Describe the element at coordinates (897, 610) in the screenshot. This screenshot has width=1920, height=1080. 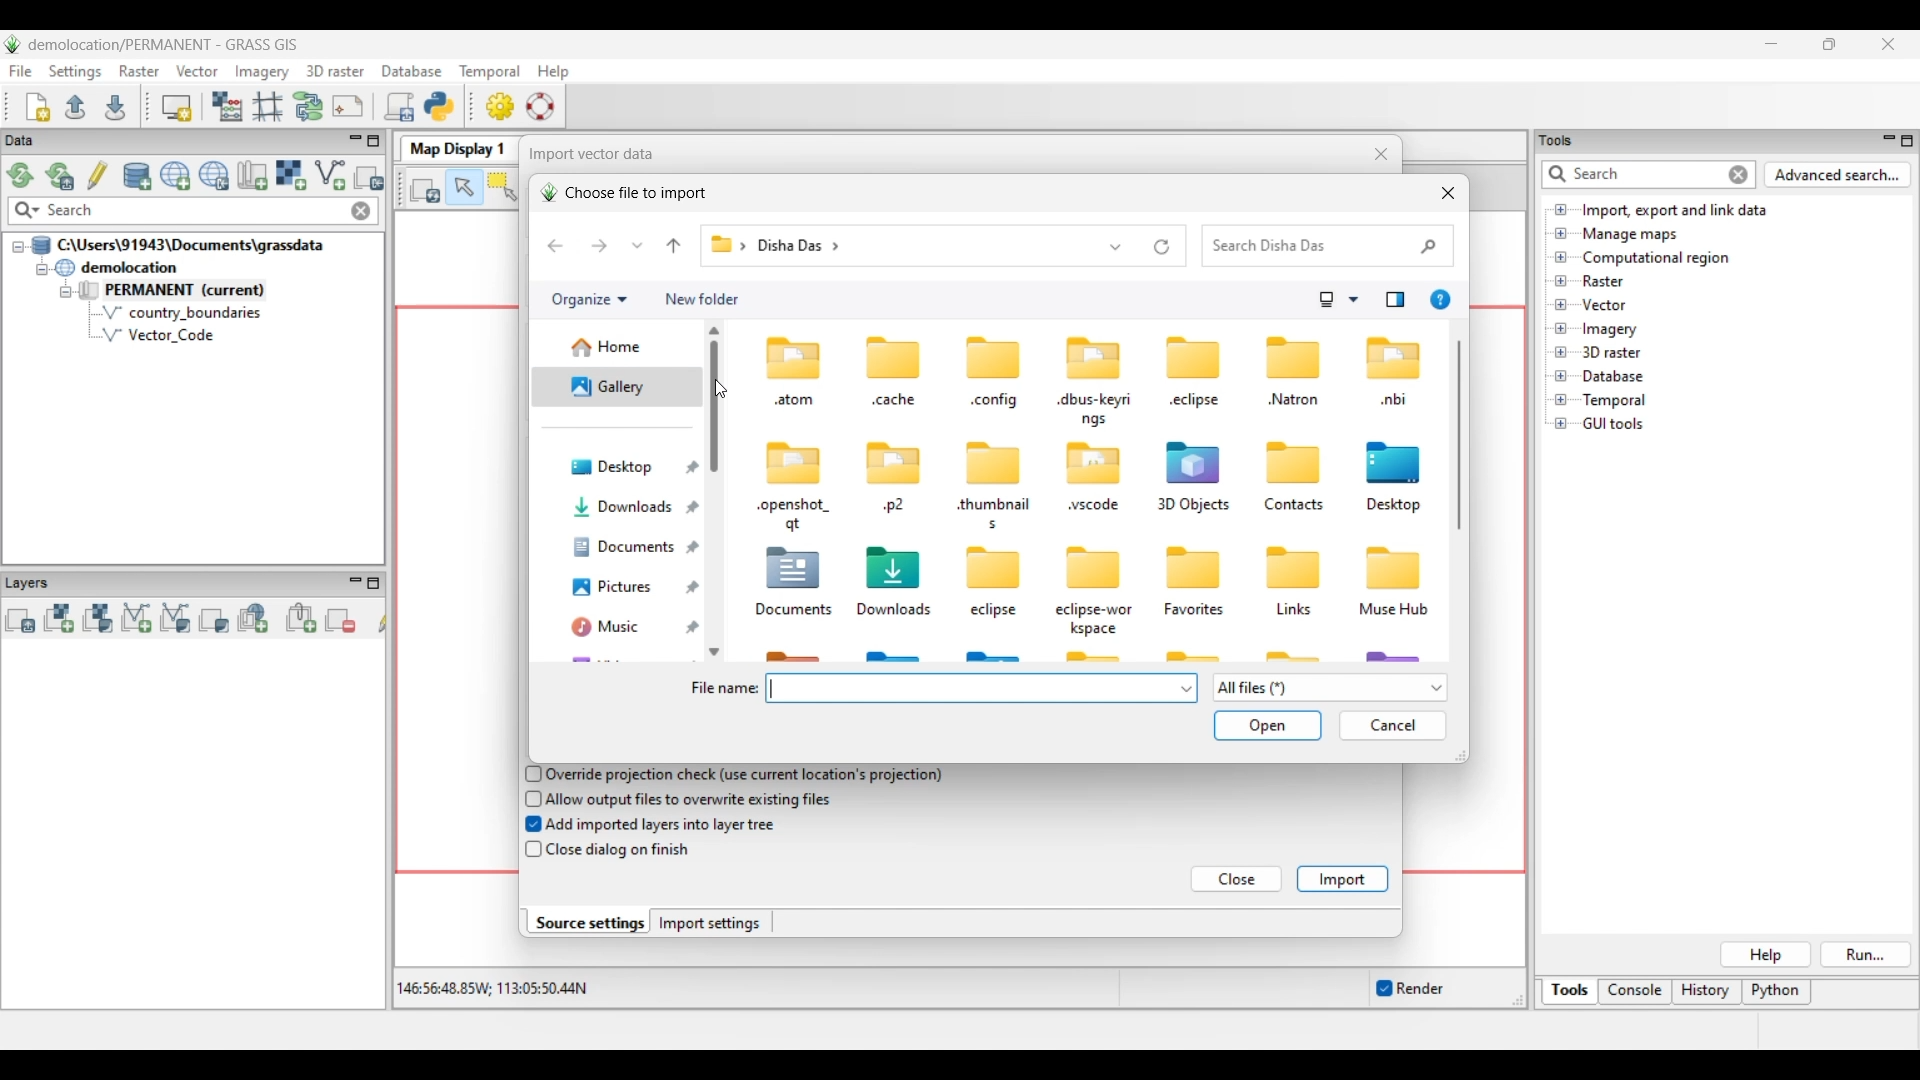
I see `Downloads` at that location.